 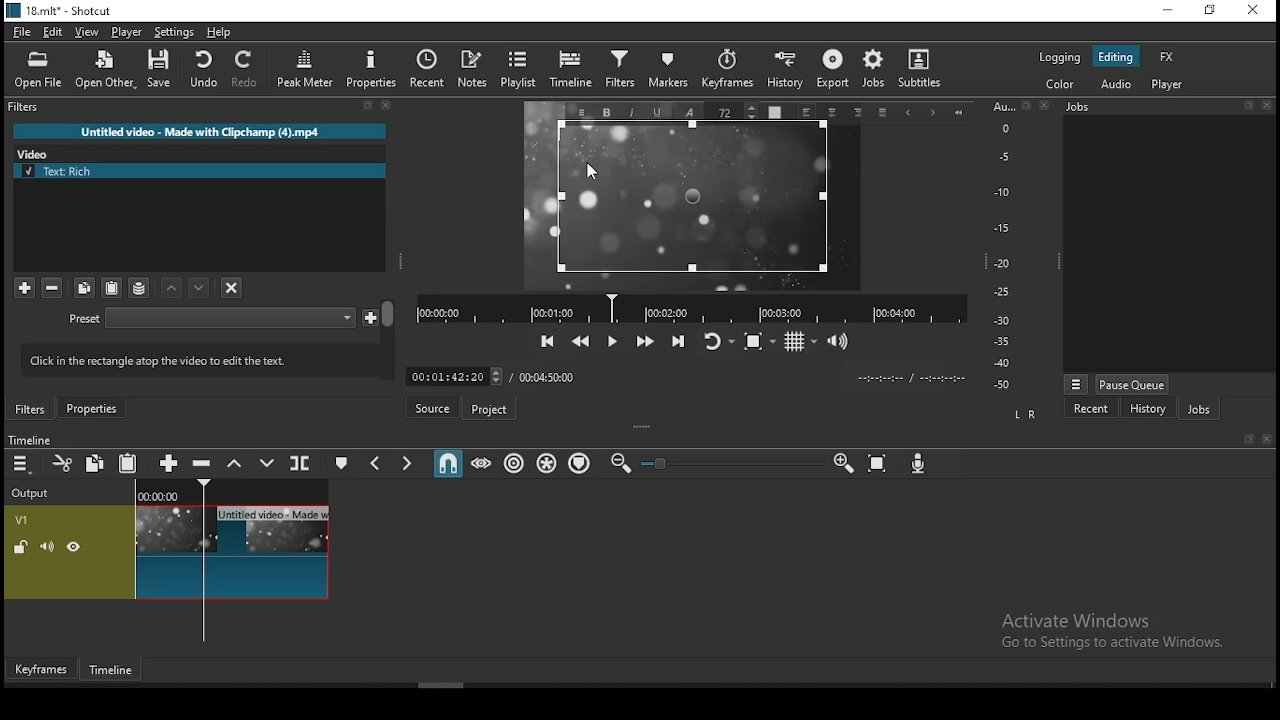 What do you see at coordinates (371, 316) in the screenshot?
I see `Save custom preset` at bounding box center [371, 316].